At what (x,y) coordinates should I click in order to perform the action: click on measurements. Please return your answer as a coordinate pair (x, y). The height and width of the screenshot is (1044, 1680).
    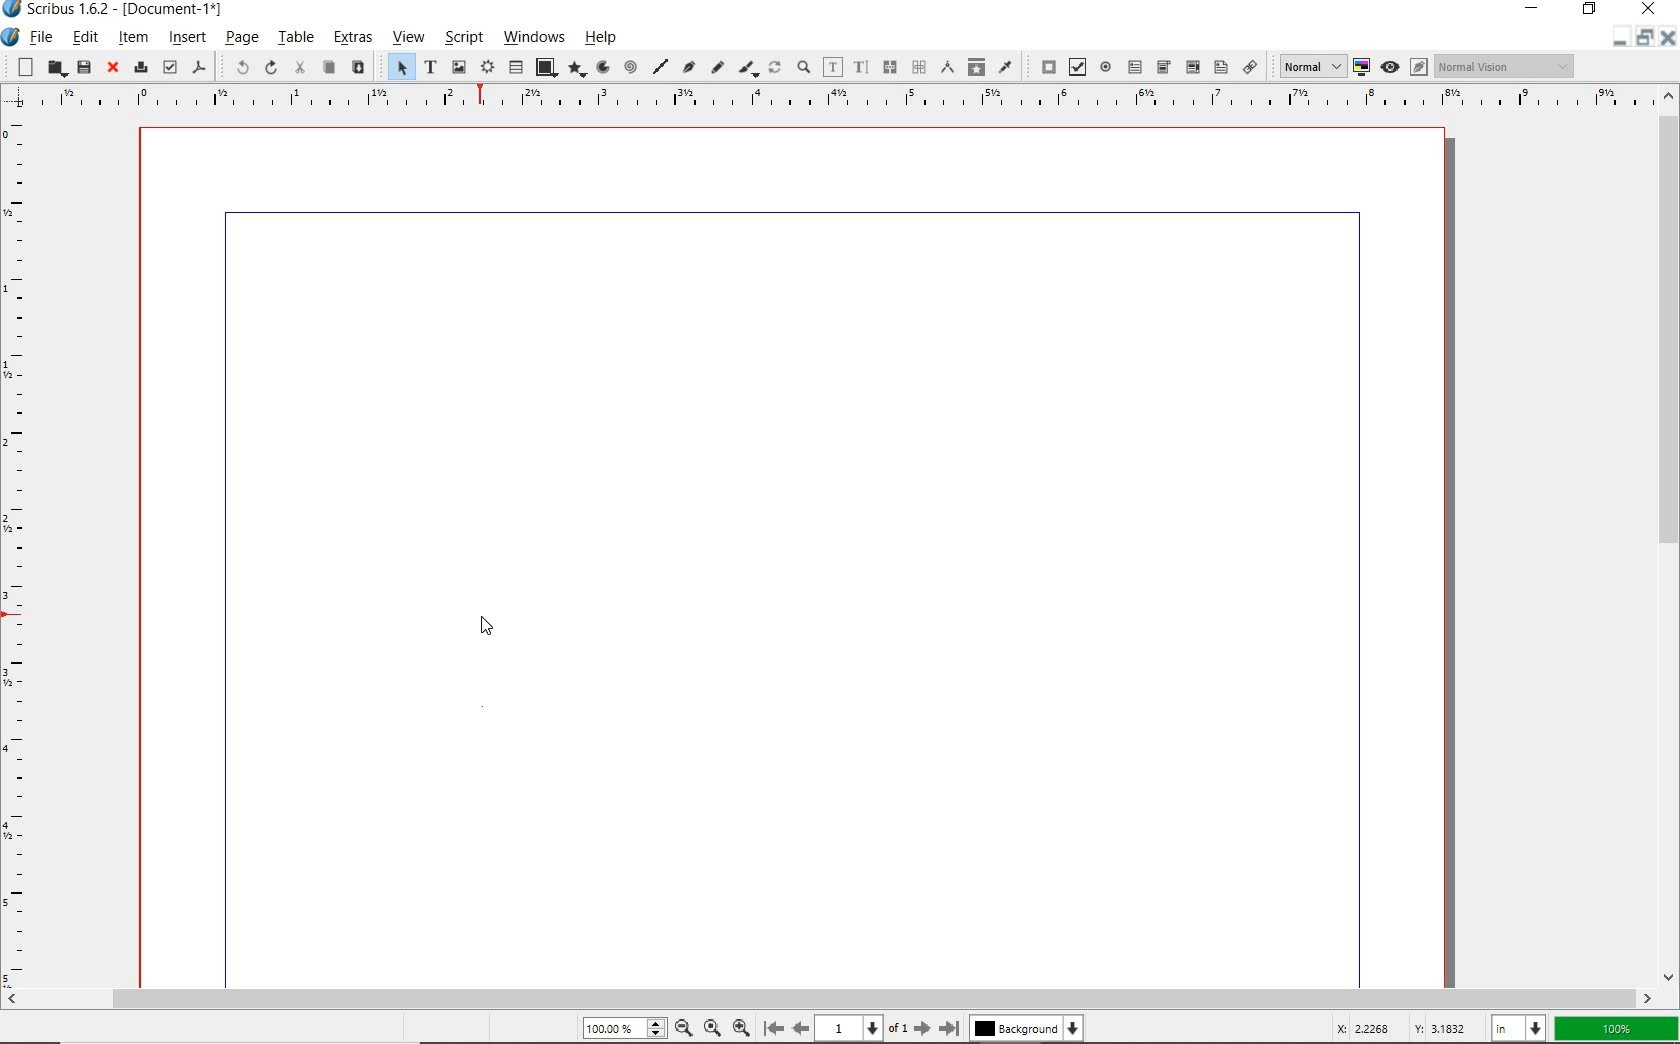
    Looking at the image, I should click on (946, 68).